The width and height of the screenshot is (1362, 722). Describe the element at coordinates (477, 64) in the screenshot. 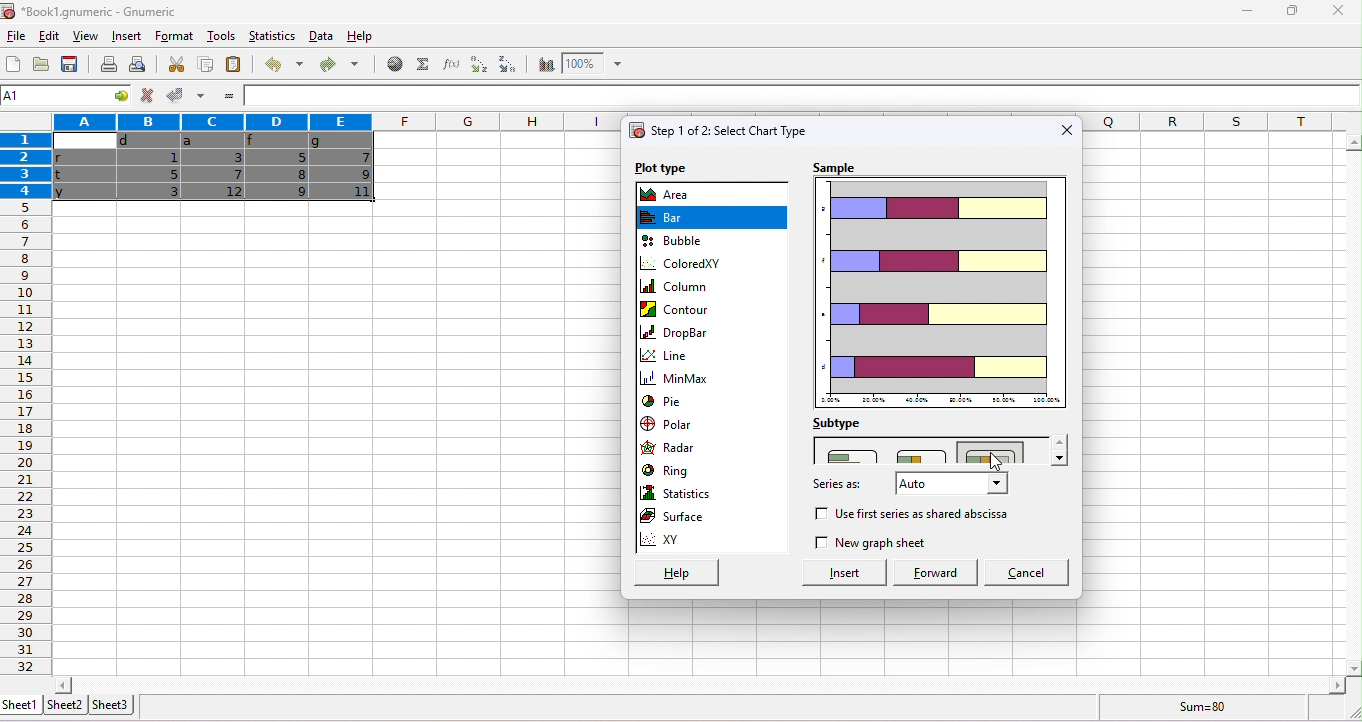

I see `sort ascending` at that location.